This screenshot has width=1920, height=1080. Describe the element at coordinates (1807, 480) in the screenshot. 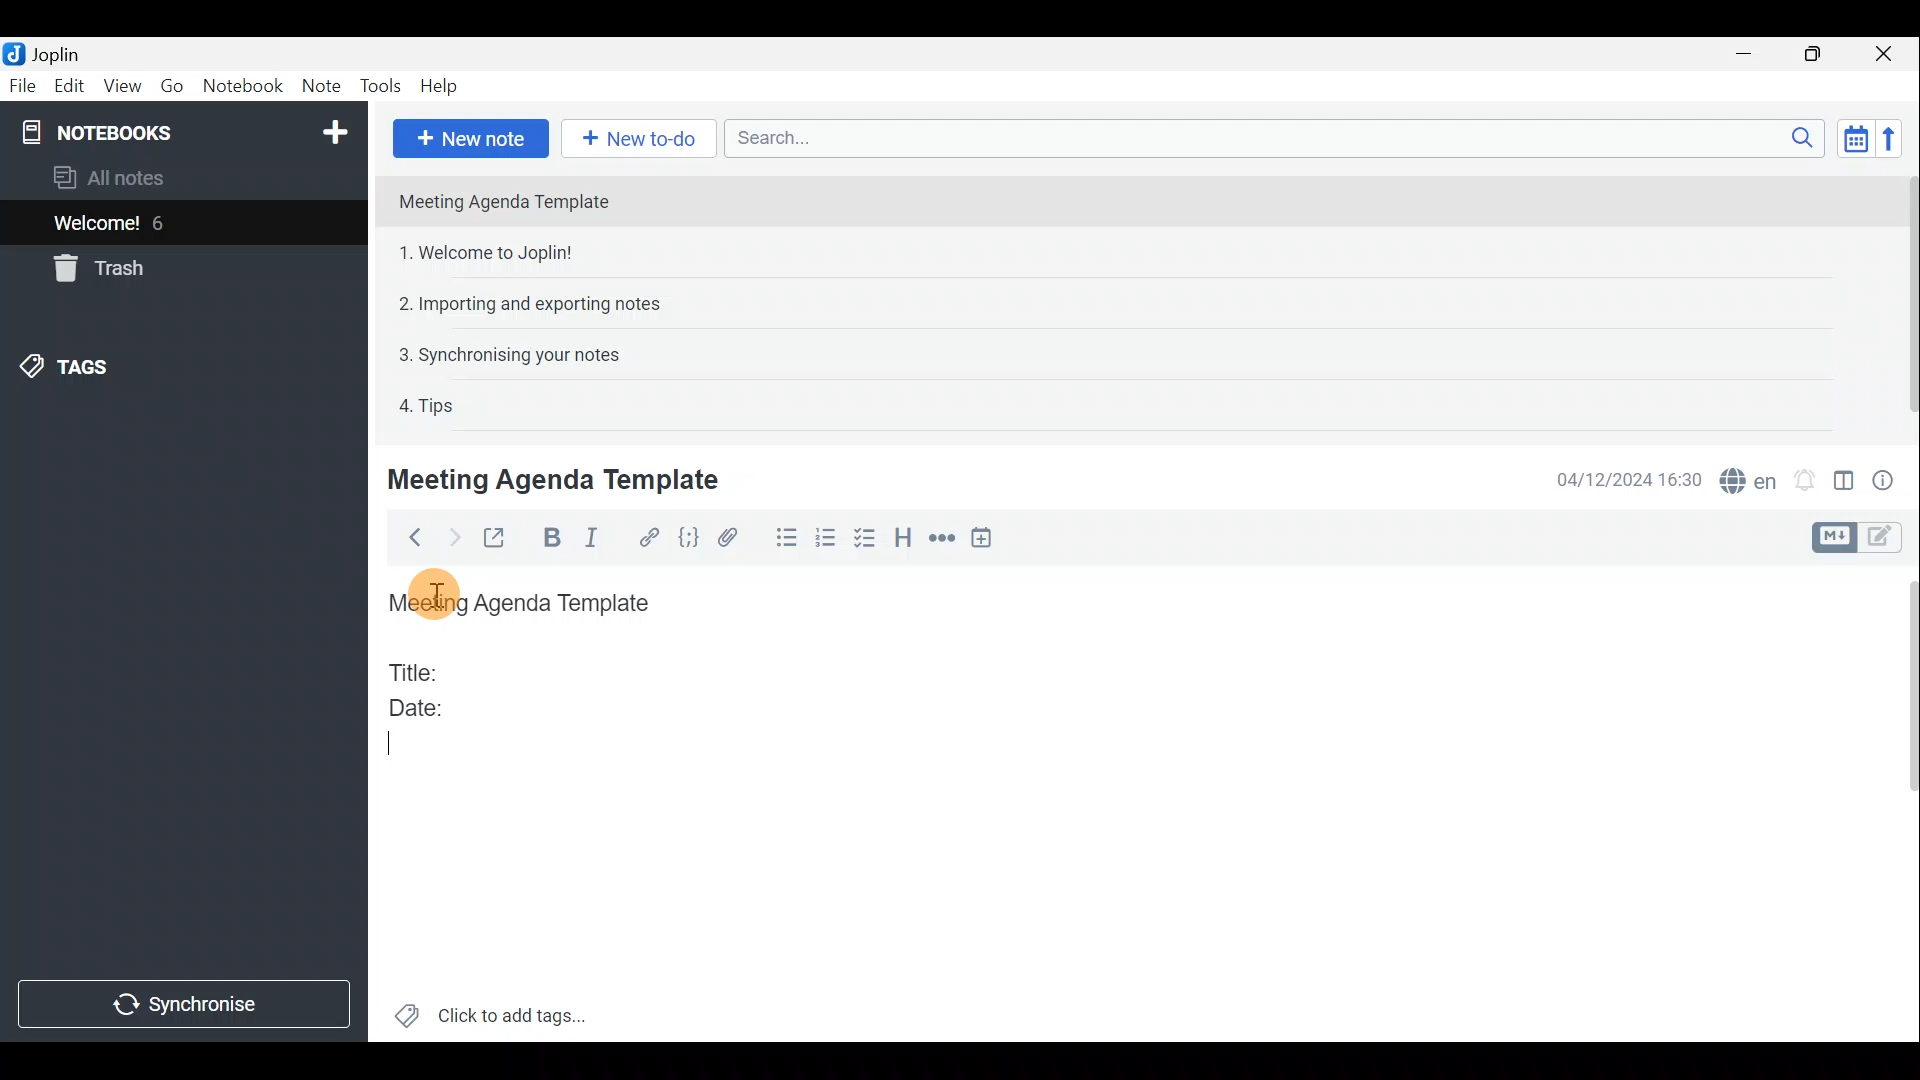

I see `Set alarm` at that location.